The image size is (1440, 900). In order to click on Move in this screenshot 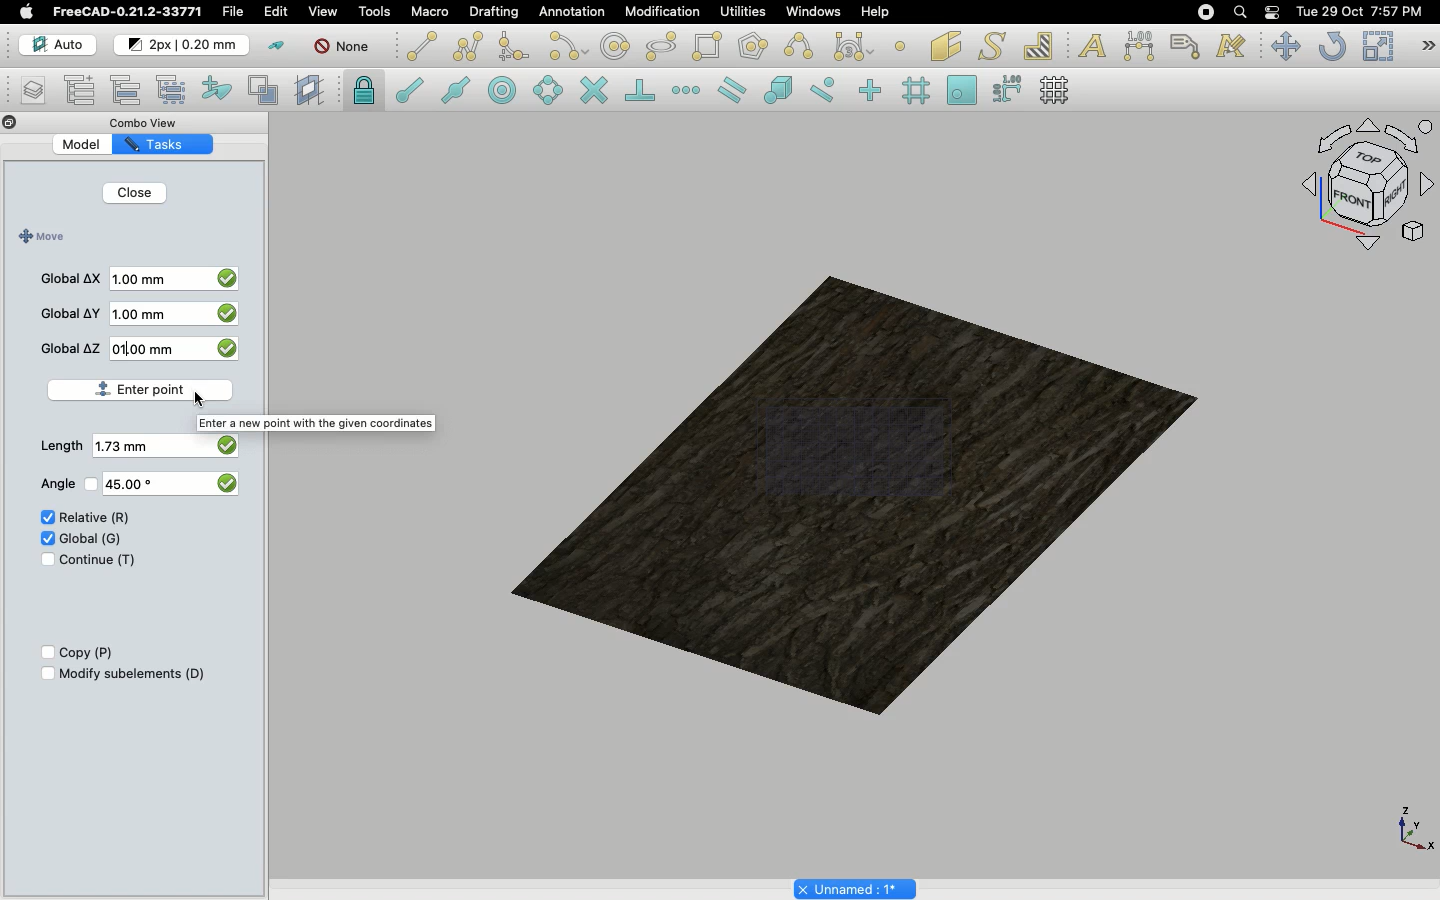, I will do `click(39, 237)`.